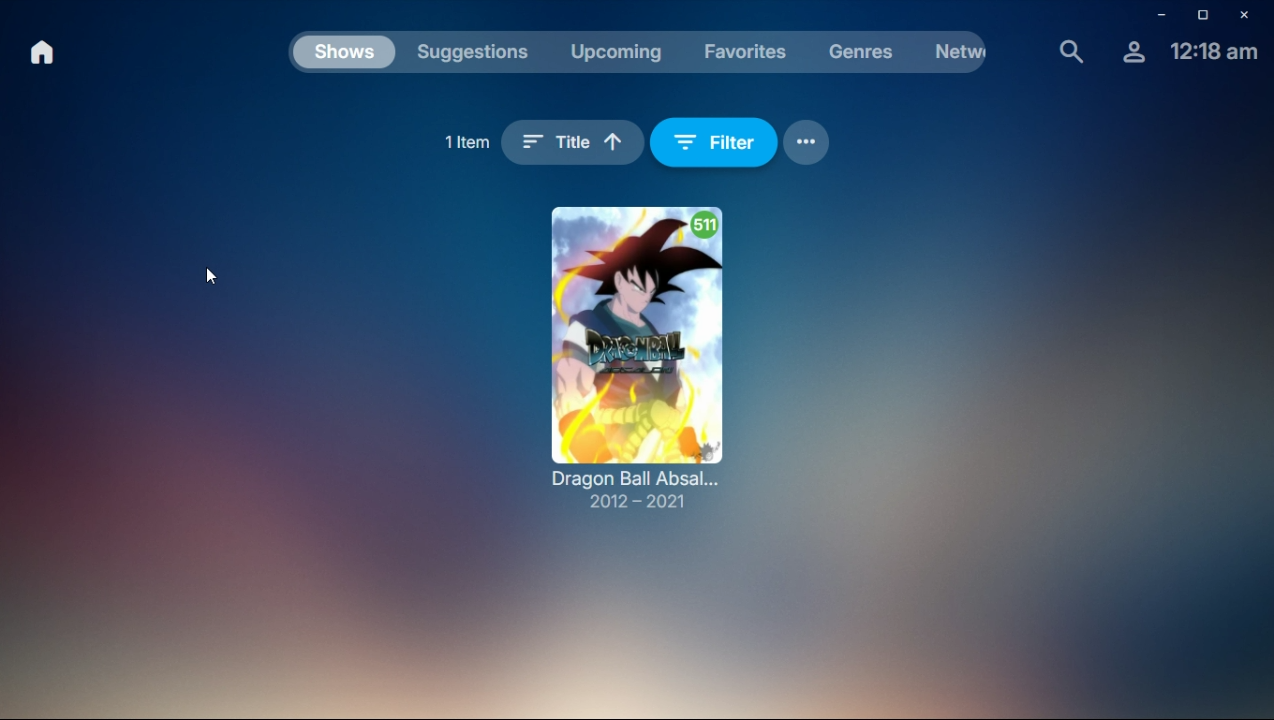 This screenshot has width=1274, height=720. What do you see at coordinates (214, 276) in the screenshot?
I see `mouse pointer` at bounding box center [214, 276].